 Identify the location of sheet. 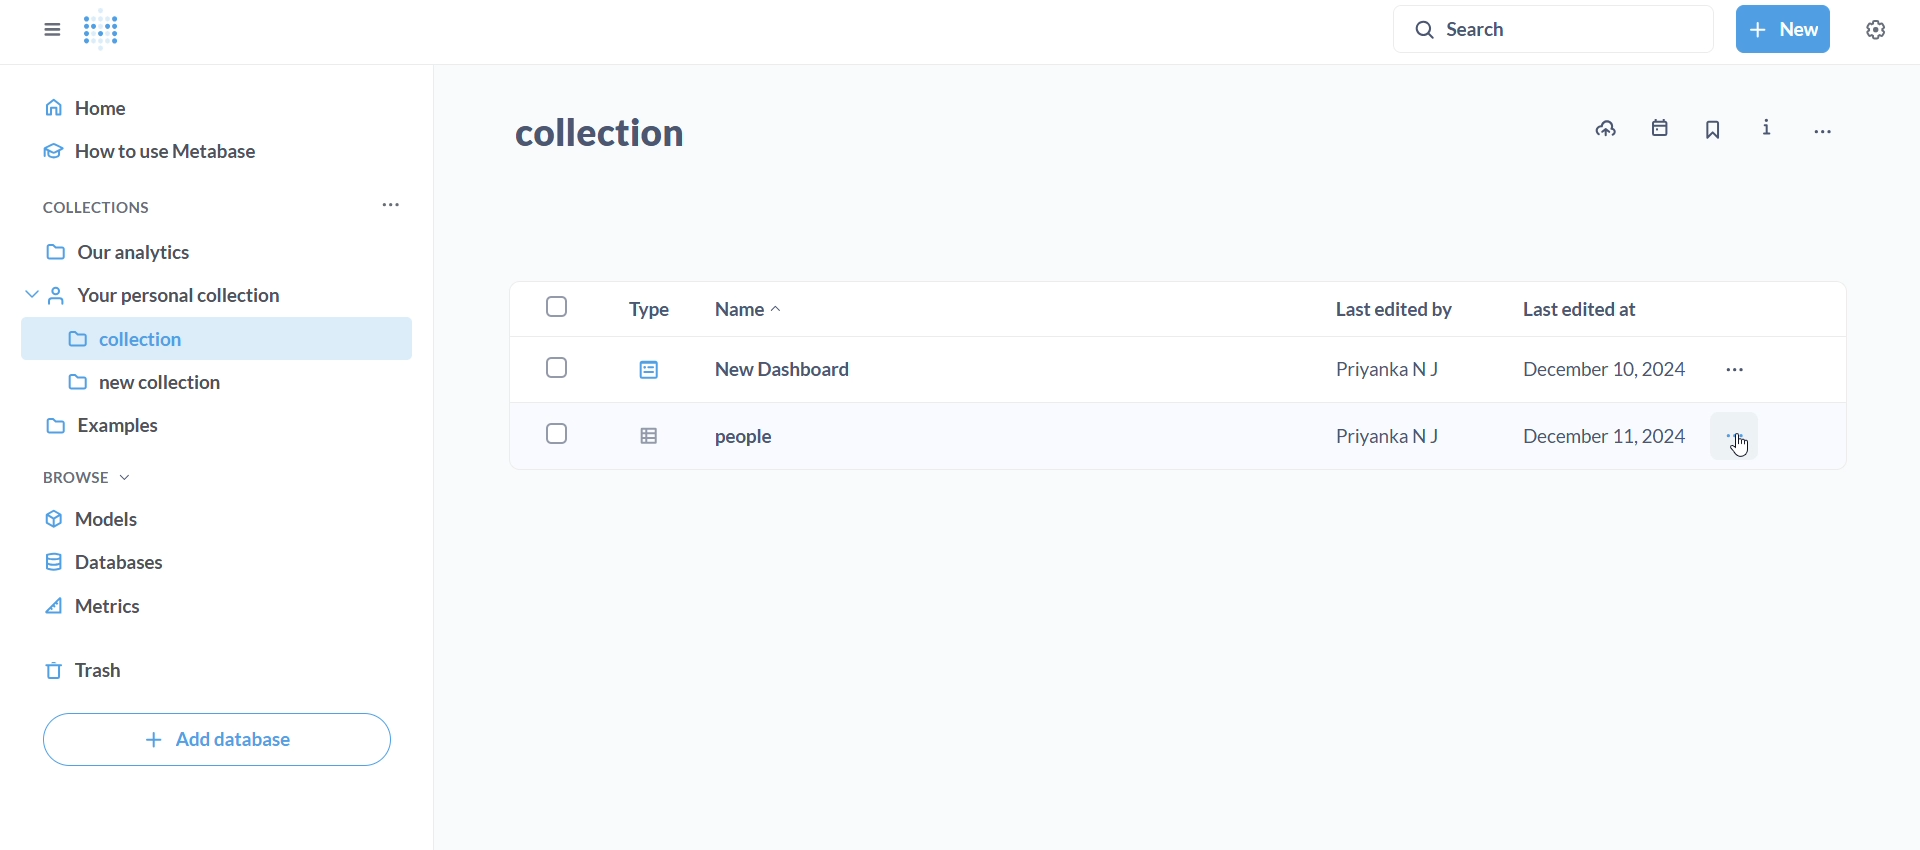
(646, 435).